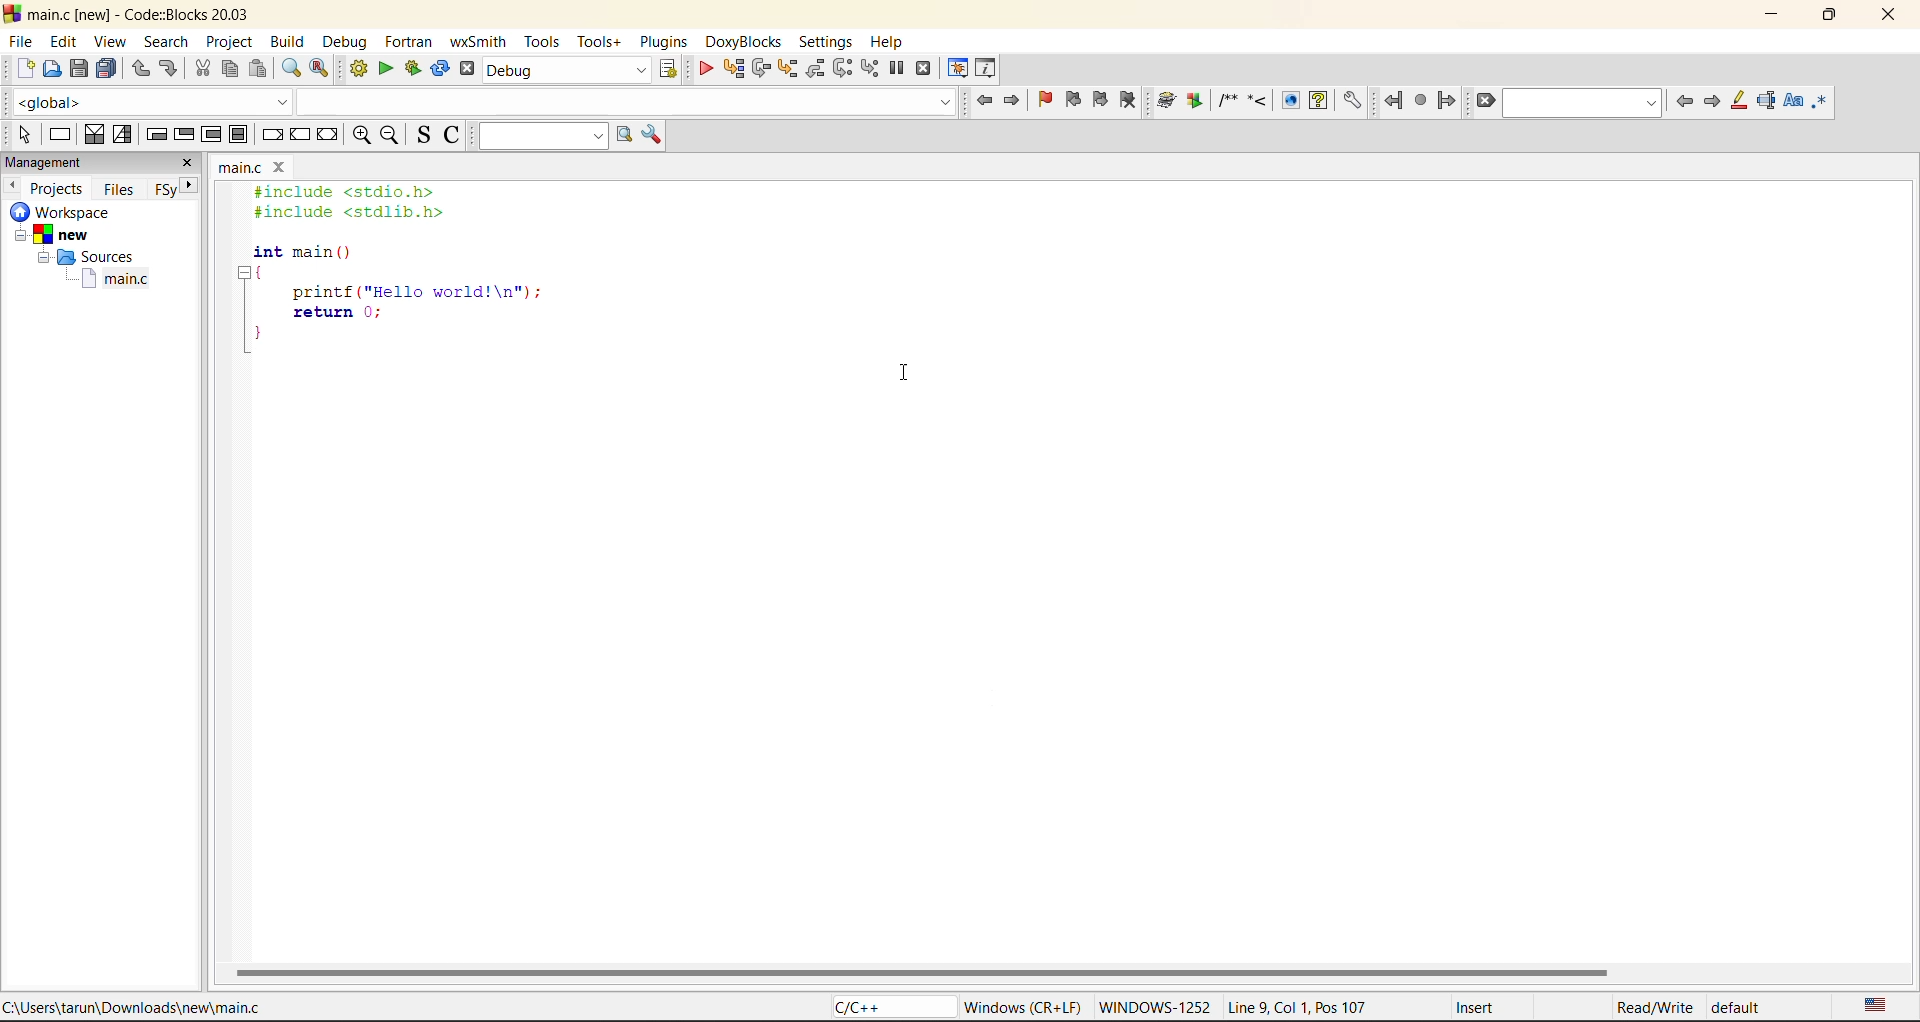 The width and height of the screenshot is (1920, 1022). I want to click on debugging windows, so click(958, 69).